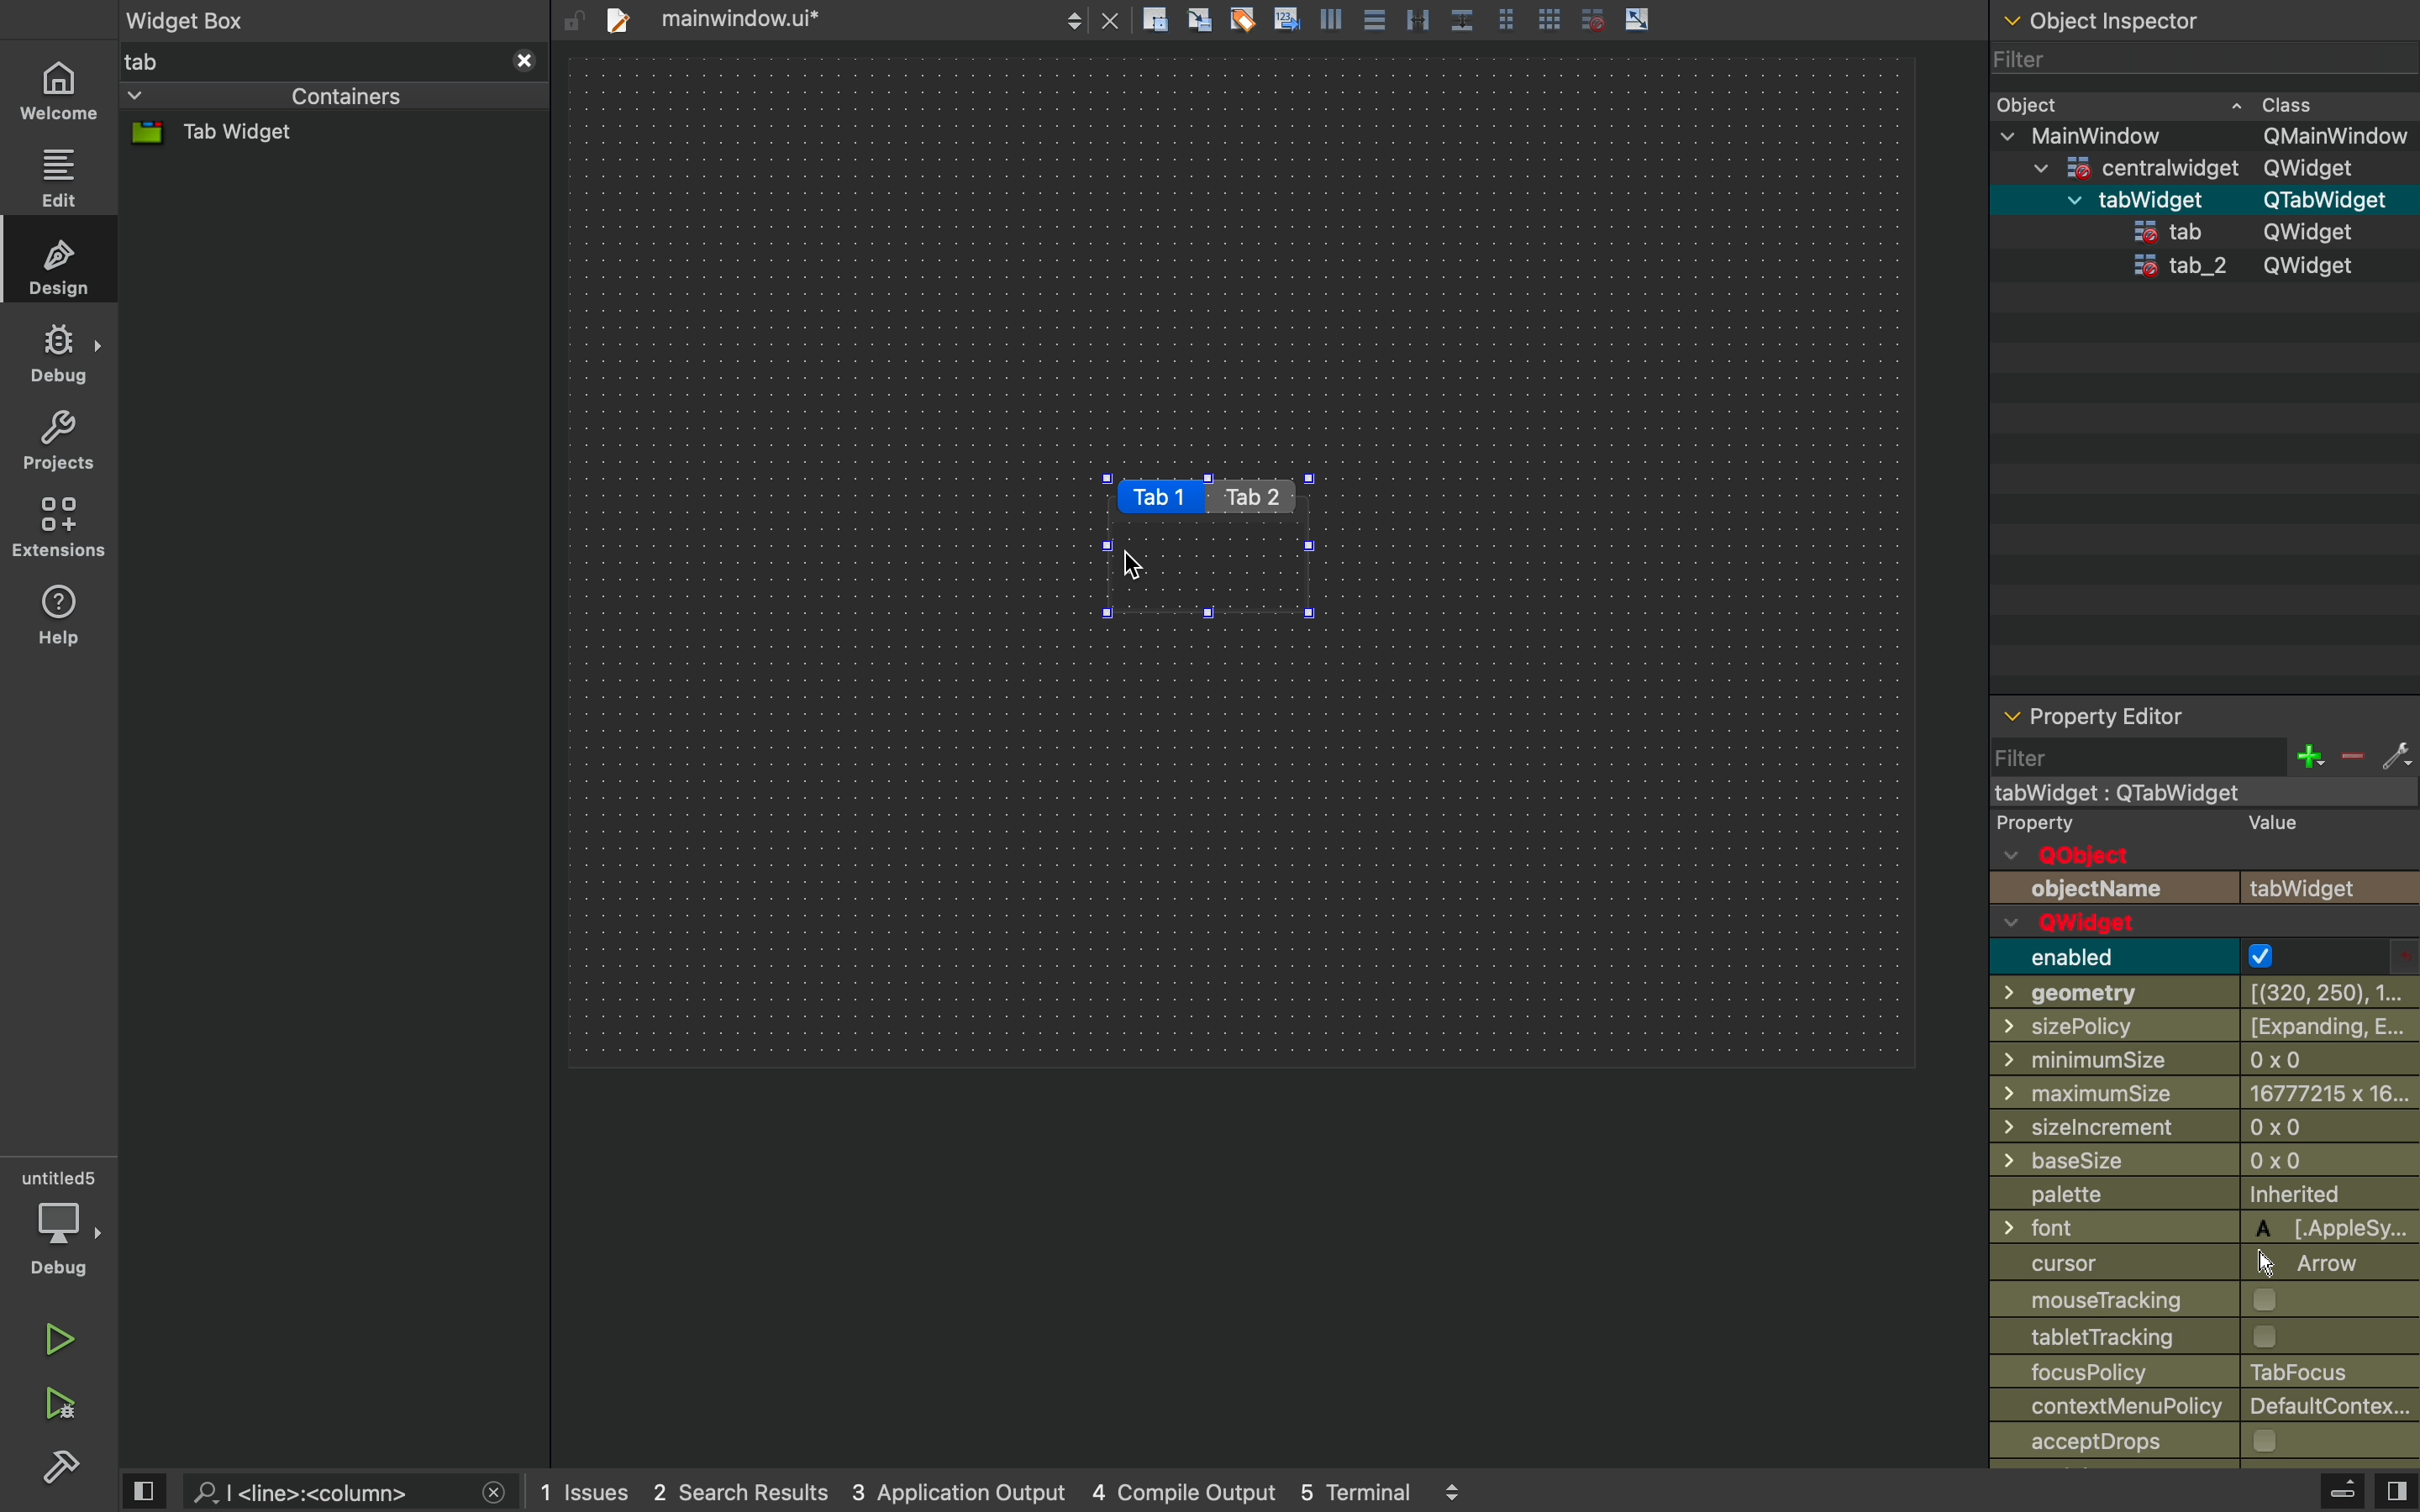 Image resolution: width=2420 pixels, height=1512 pixels. Describe the element at coordinates (1200, 495) in the screenshot. I see `tab1 tab2` at that location.